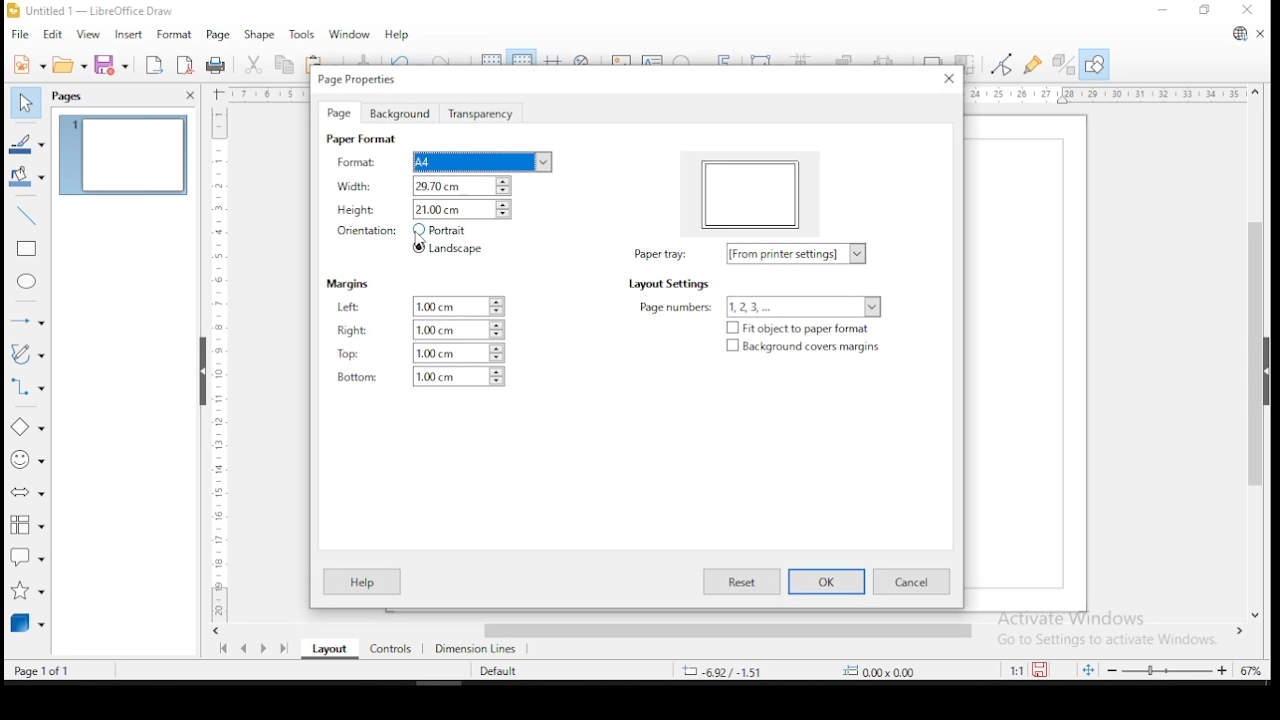  Describe the element at coordinates (1093, 65) in the screenshot. I see `show draw functions` at that location.